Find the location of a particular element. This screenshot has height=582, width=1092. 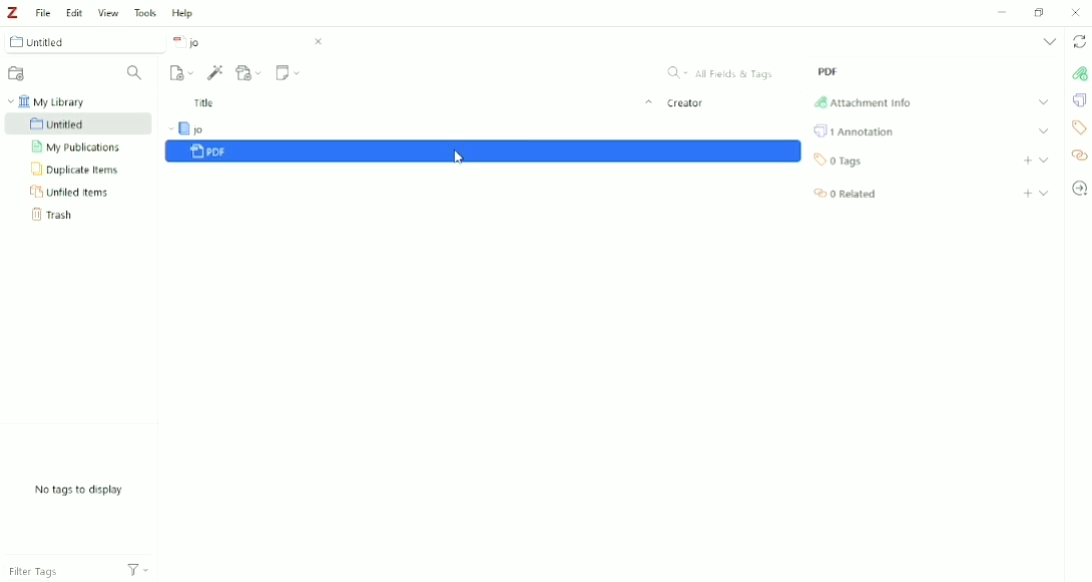

View is located at coordinates (109, 12).